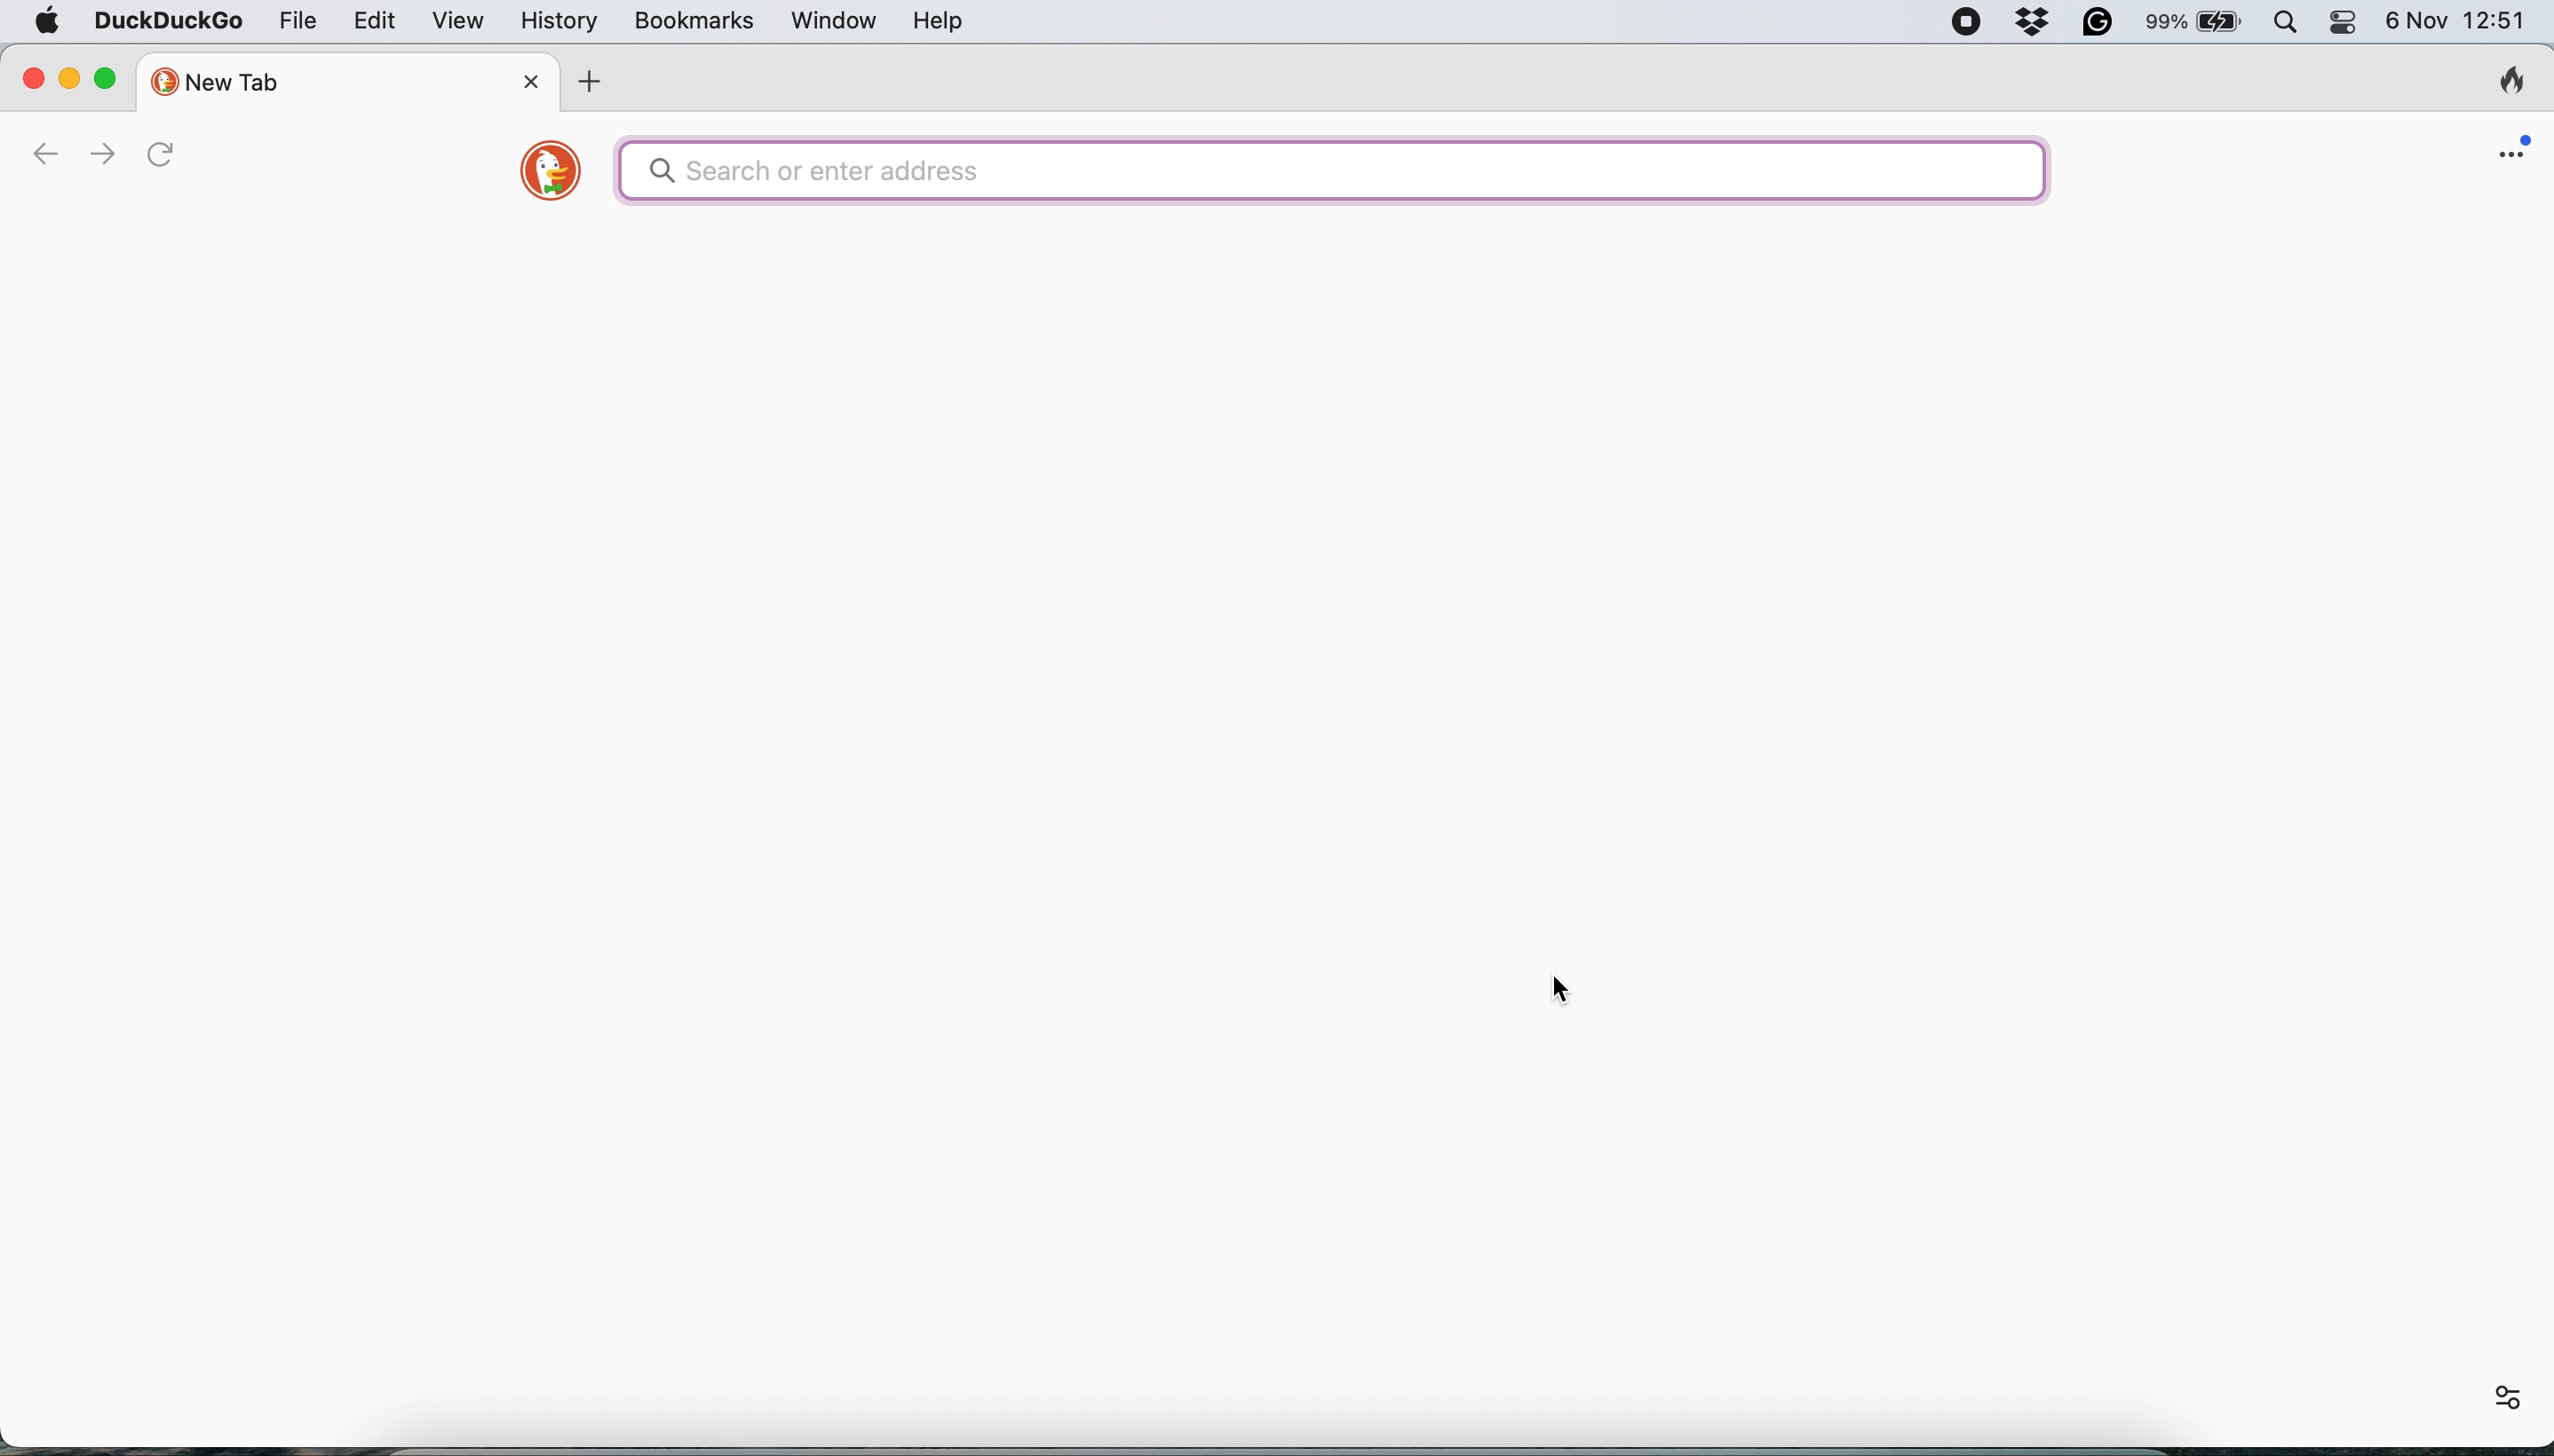 Image resolution: width=2554 pixels, height=1456 pixels. What do you see at coordinates (52, 22) in the screenshot?
I see `system logo` at bounding box center [52, 22].